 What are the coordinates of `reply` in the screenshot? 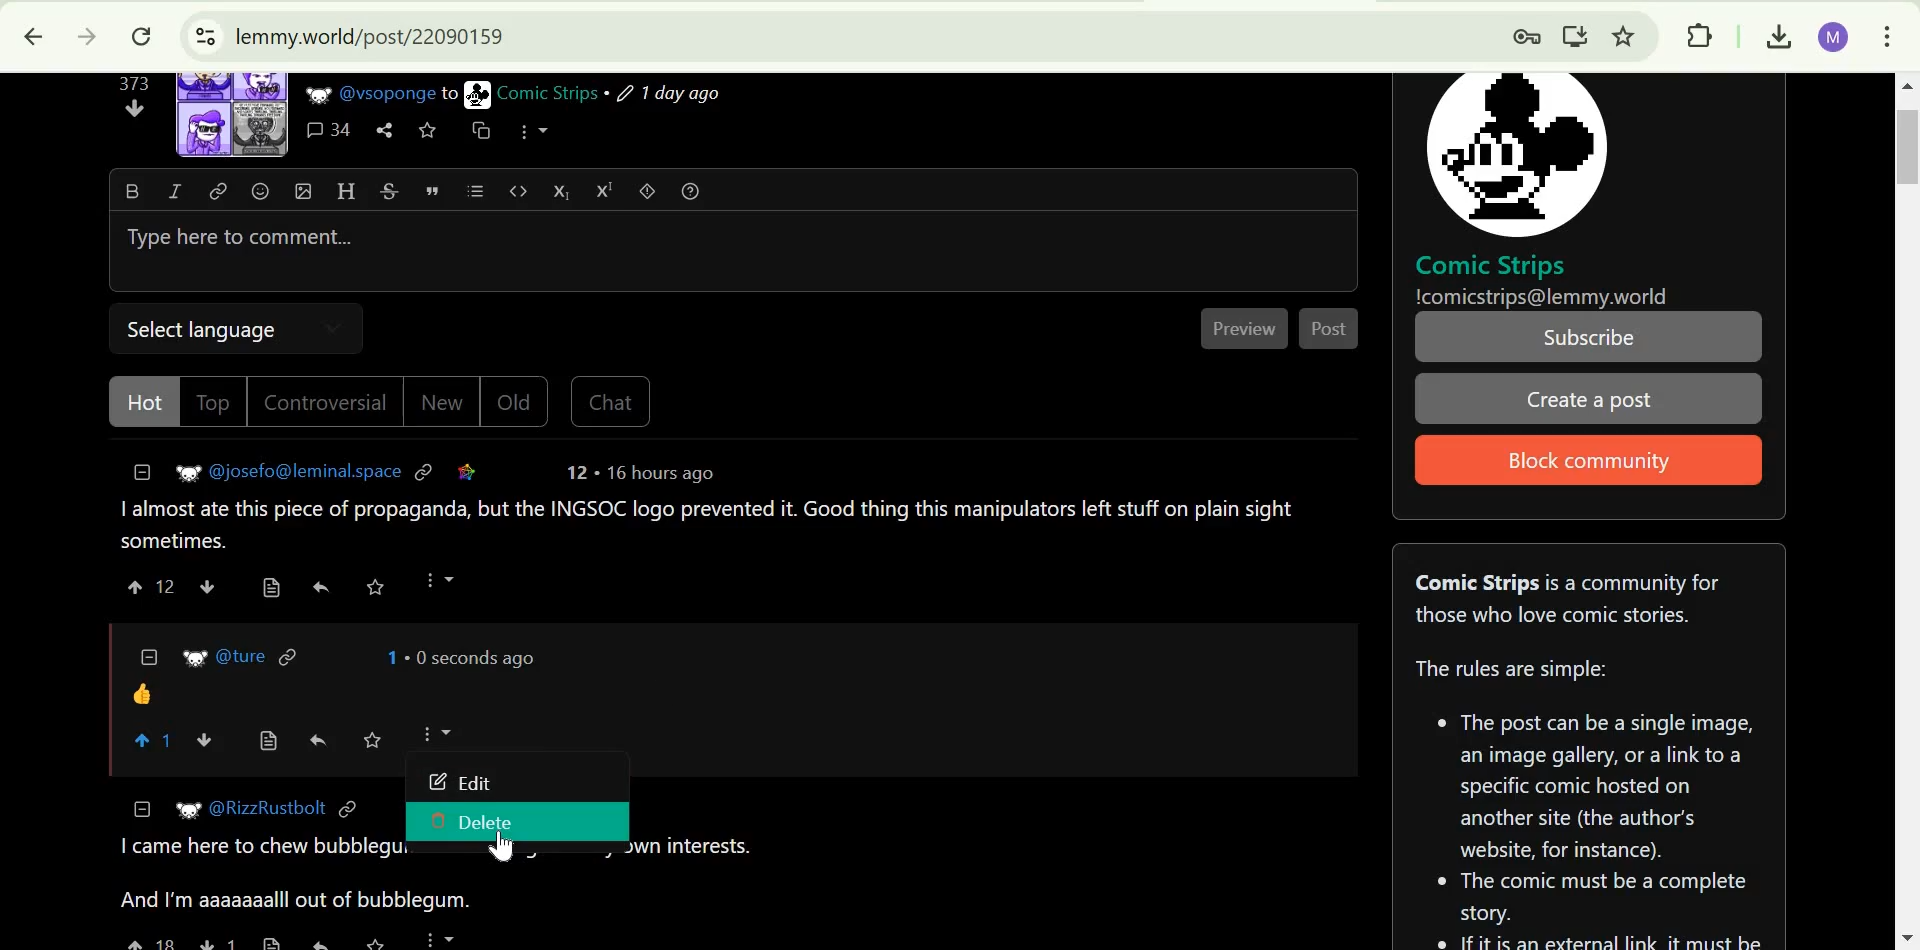 It's located at (320, 586).